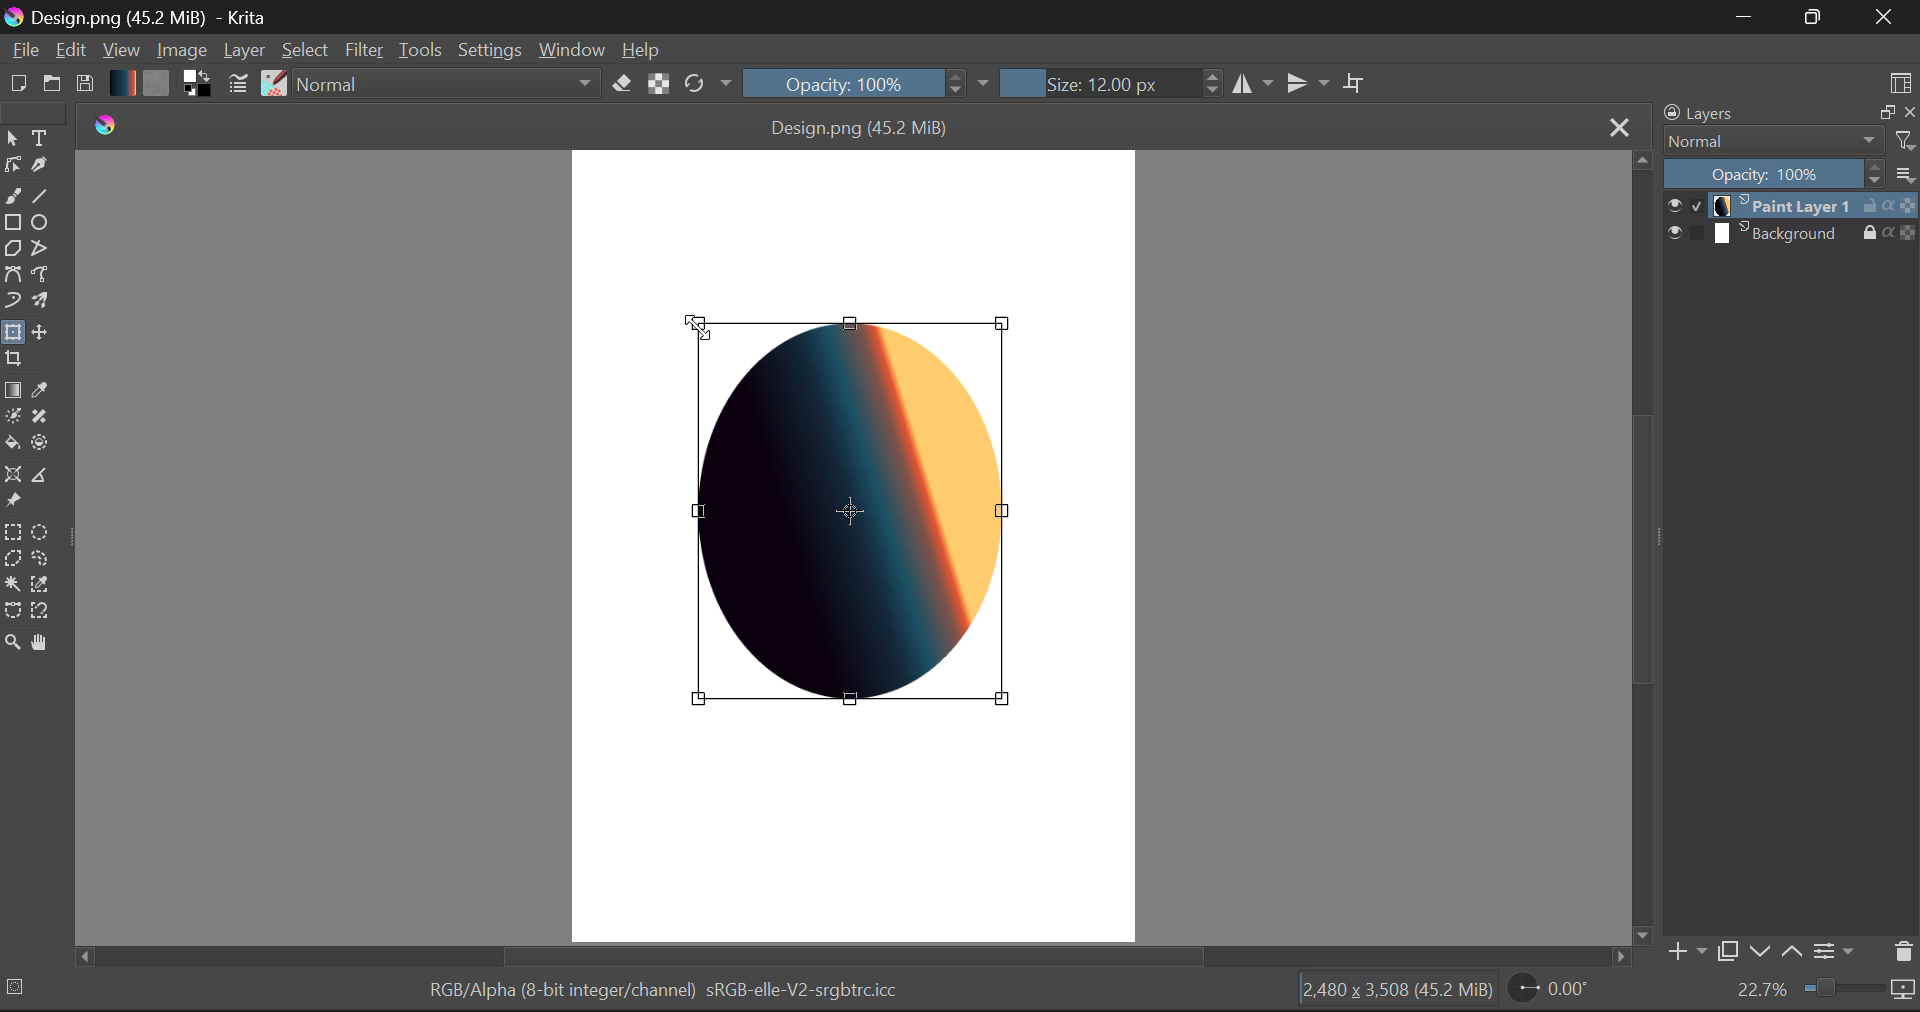 This screenshot has width=1920, height=1012. What do you see at coordinates (307, 51) in the screenshot?
I see `Select` at bounding box center [307, 51].